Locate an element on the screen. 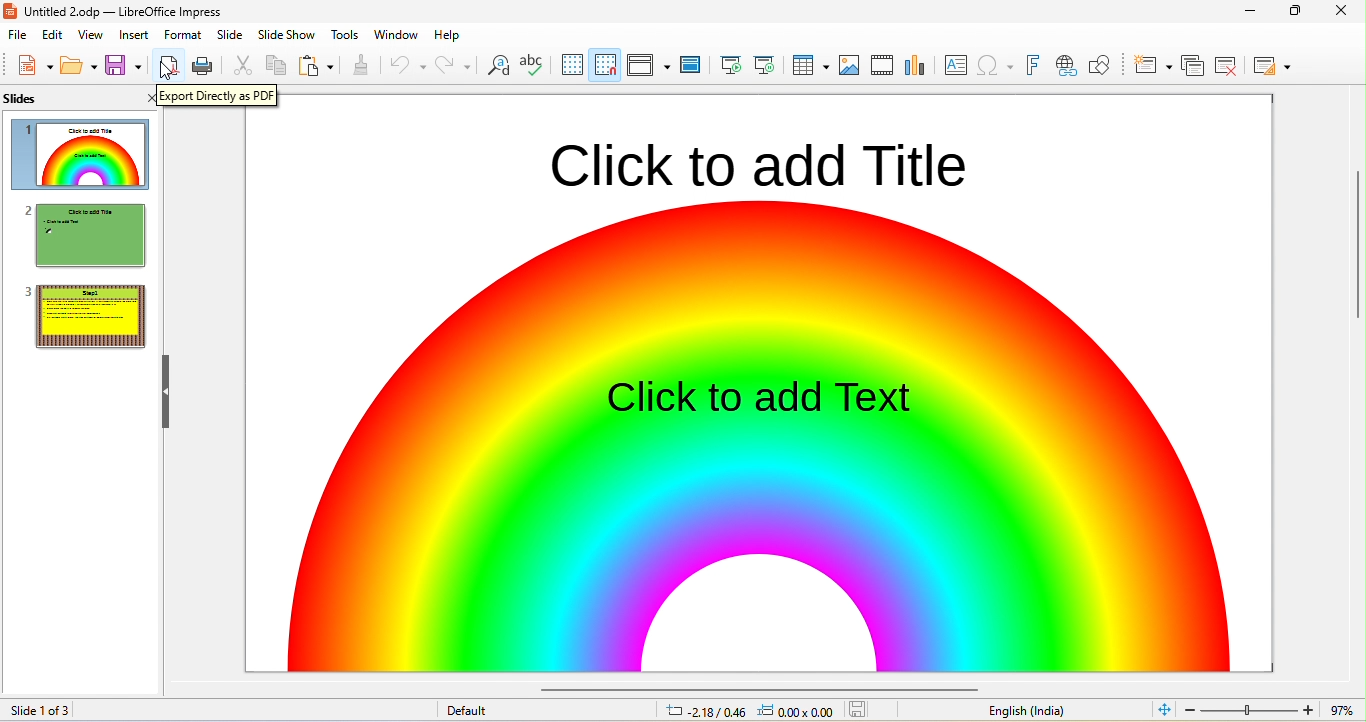  slide layout is located at coordinates (1271, 64).